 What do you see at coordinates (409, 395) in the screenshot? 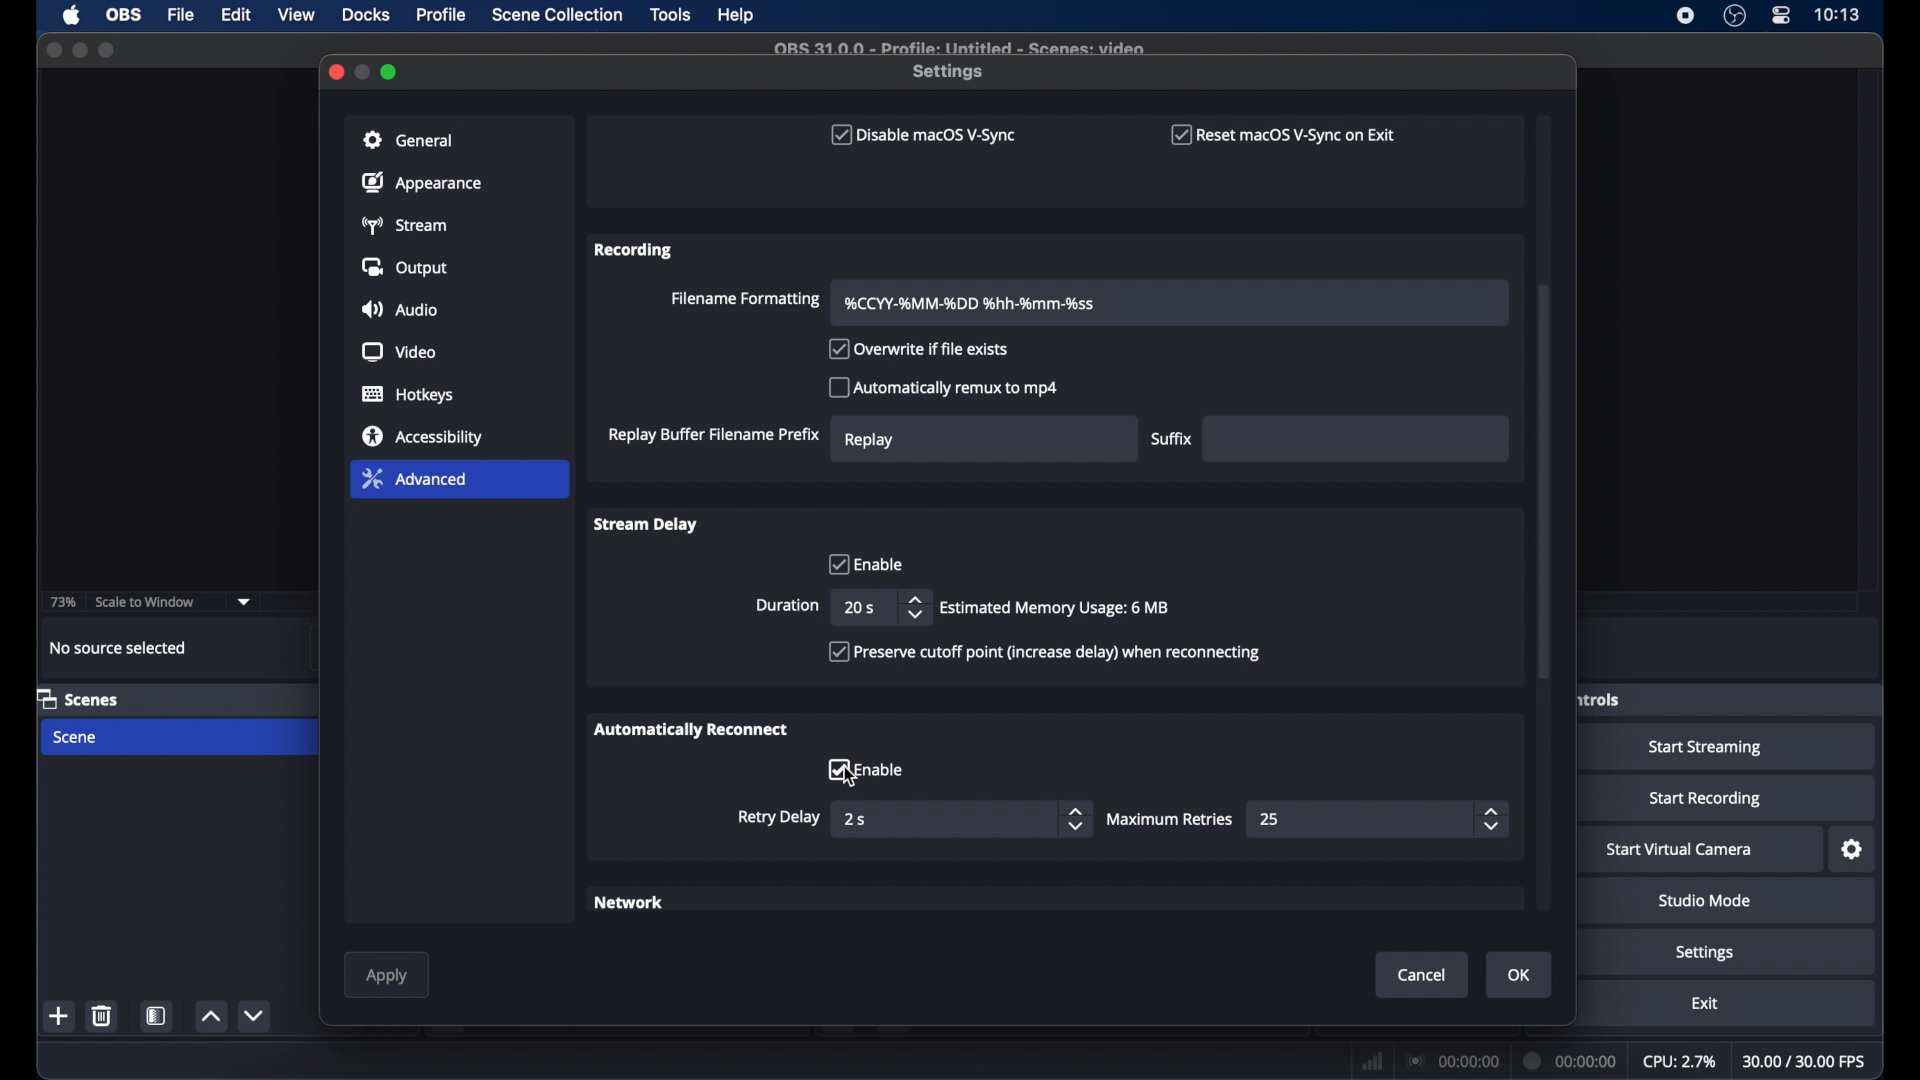
I see `hotkeys` at bounding box center [409, 395].